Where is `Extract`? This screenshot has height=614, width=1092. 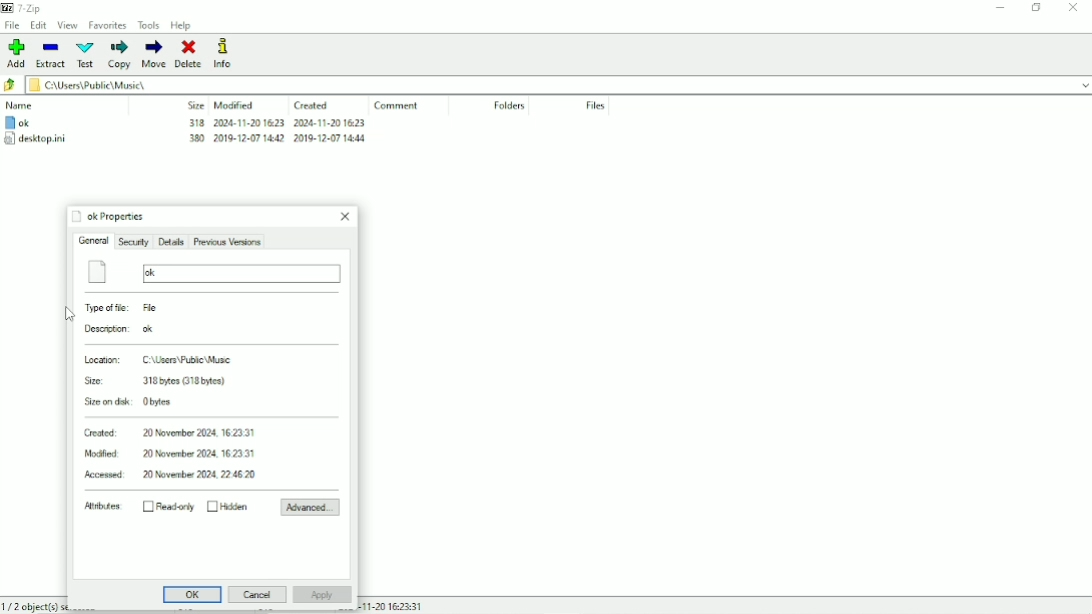
Extract is located at coordinates (50, 55).